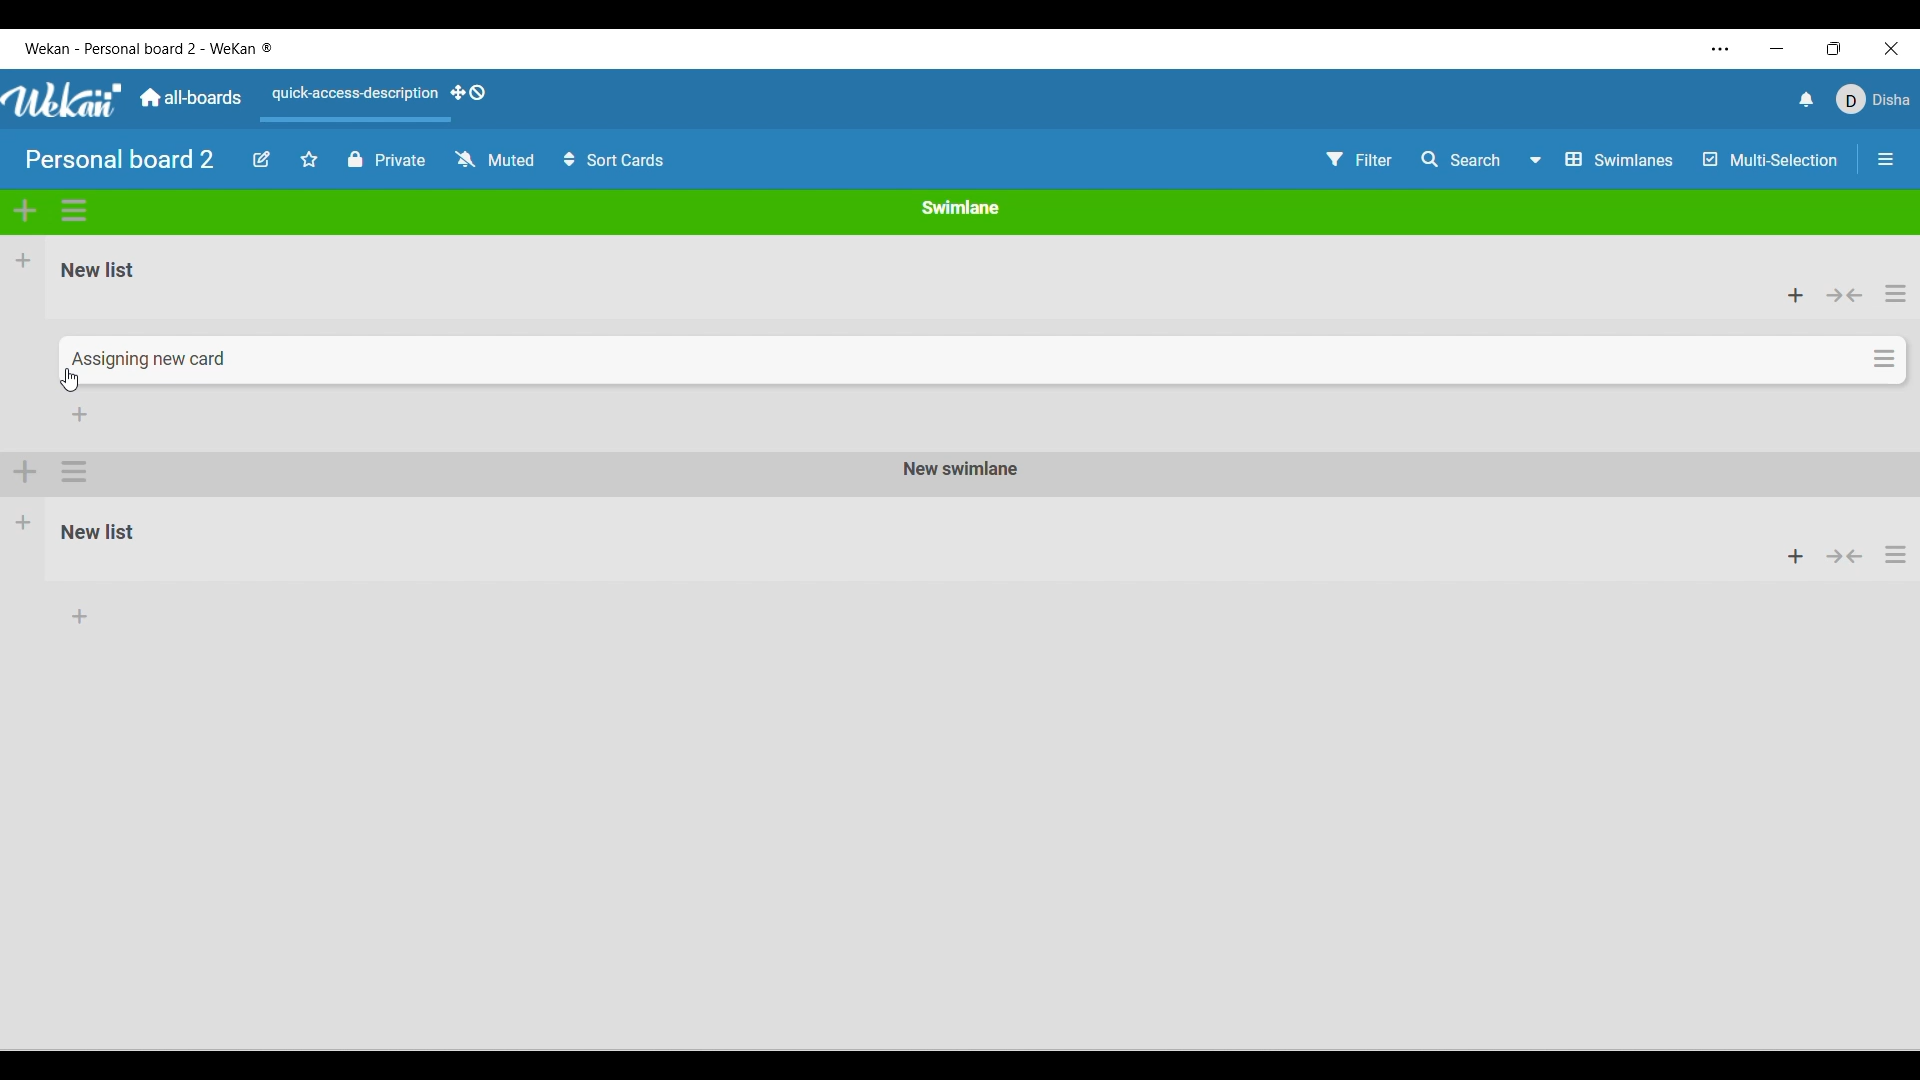  I want to click on Collapse, so click(1845, 295).